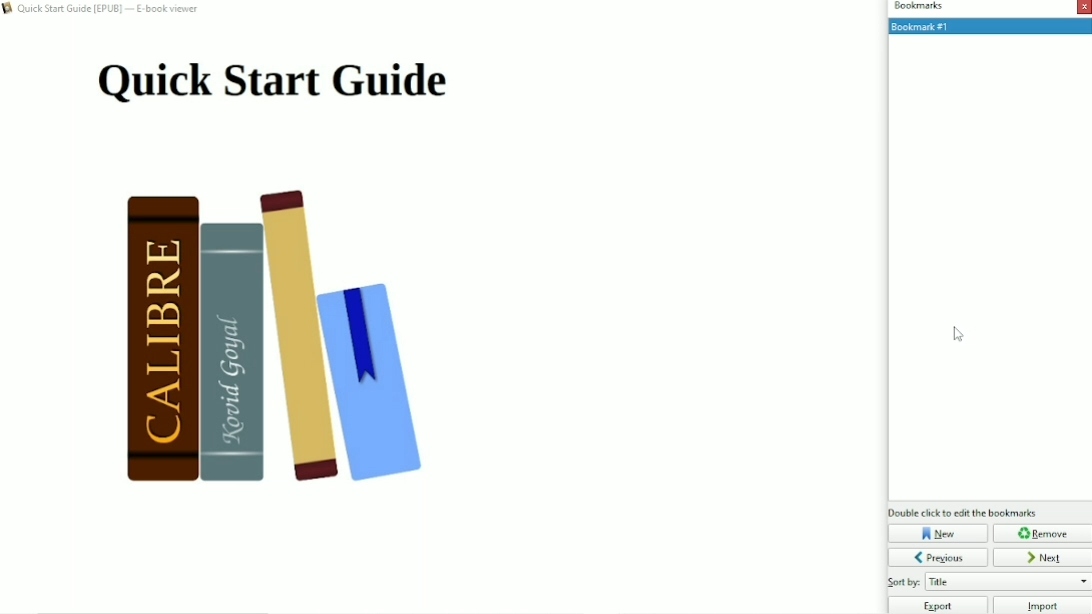 This screenshot has width=1092, height=614. Describe the element at coordinates (917, 7) in the screenshot. I see `Bookmarks` at that location.